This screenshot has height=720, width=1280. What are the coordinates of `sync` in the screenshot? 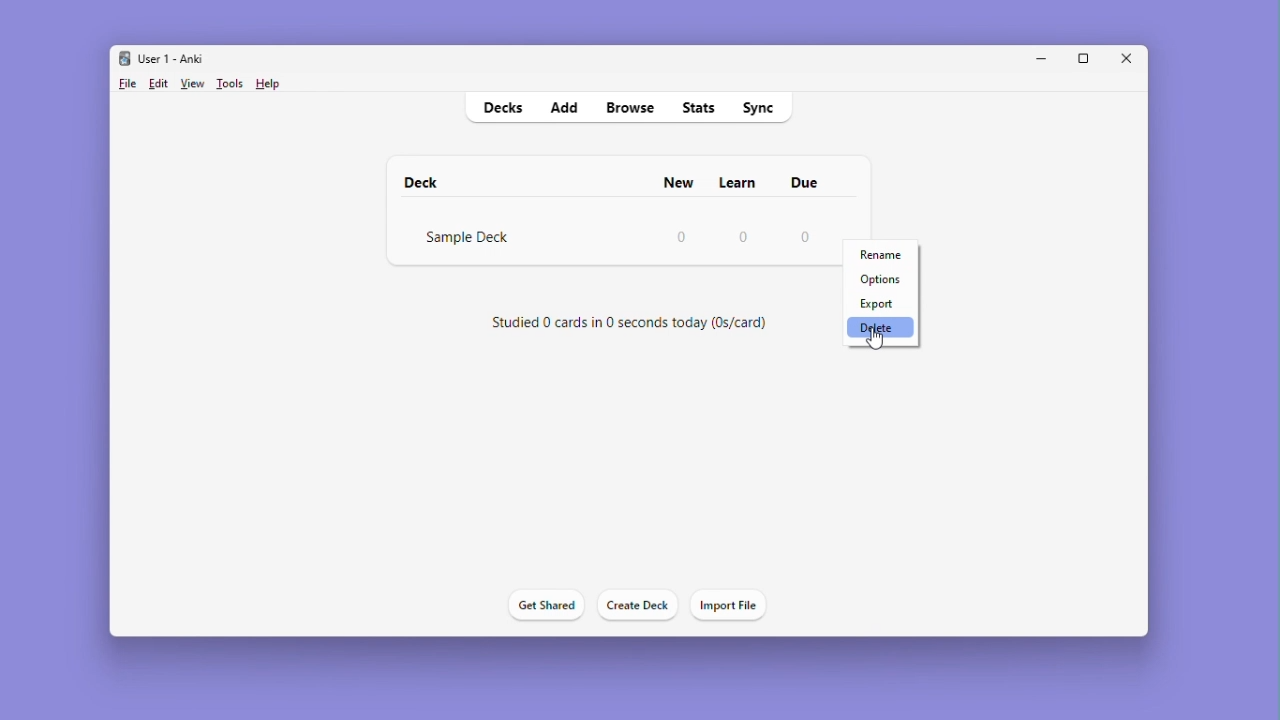 It's located at (760, 108).